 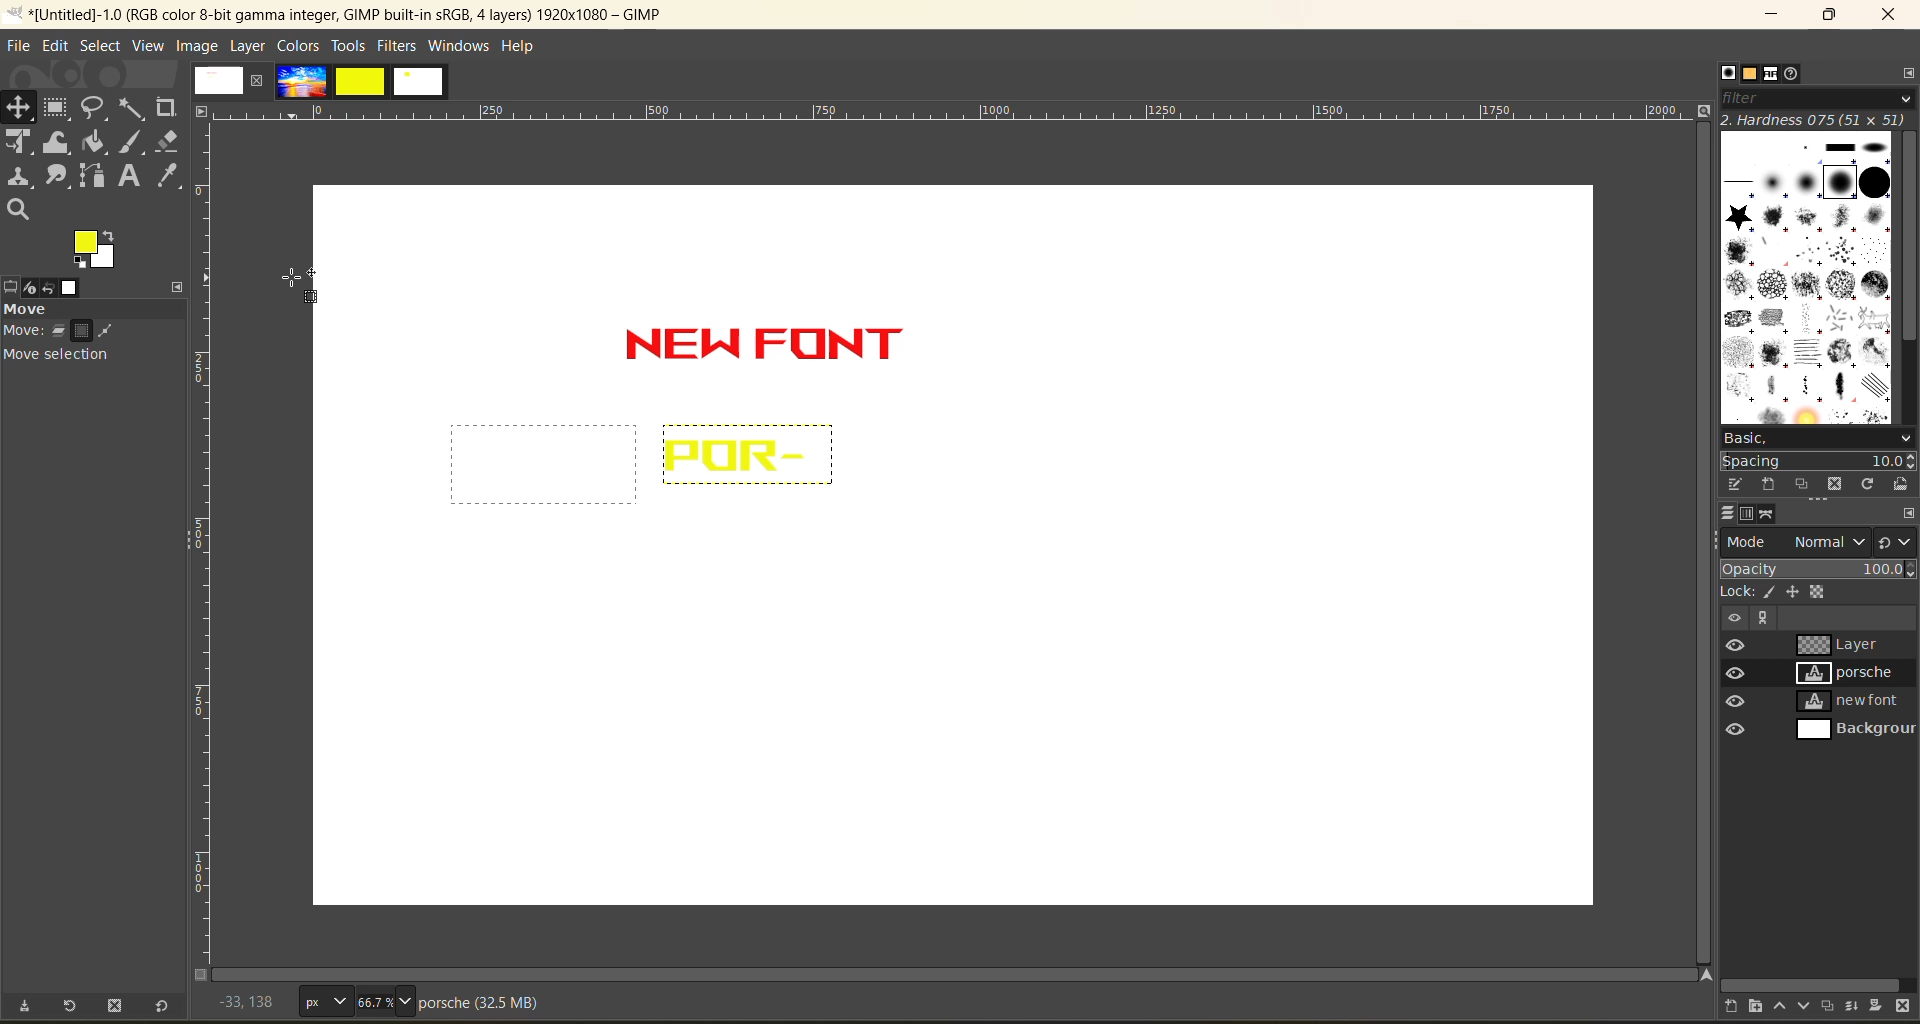 I want to click on fonts, so click(x=1774, y=73).